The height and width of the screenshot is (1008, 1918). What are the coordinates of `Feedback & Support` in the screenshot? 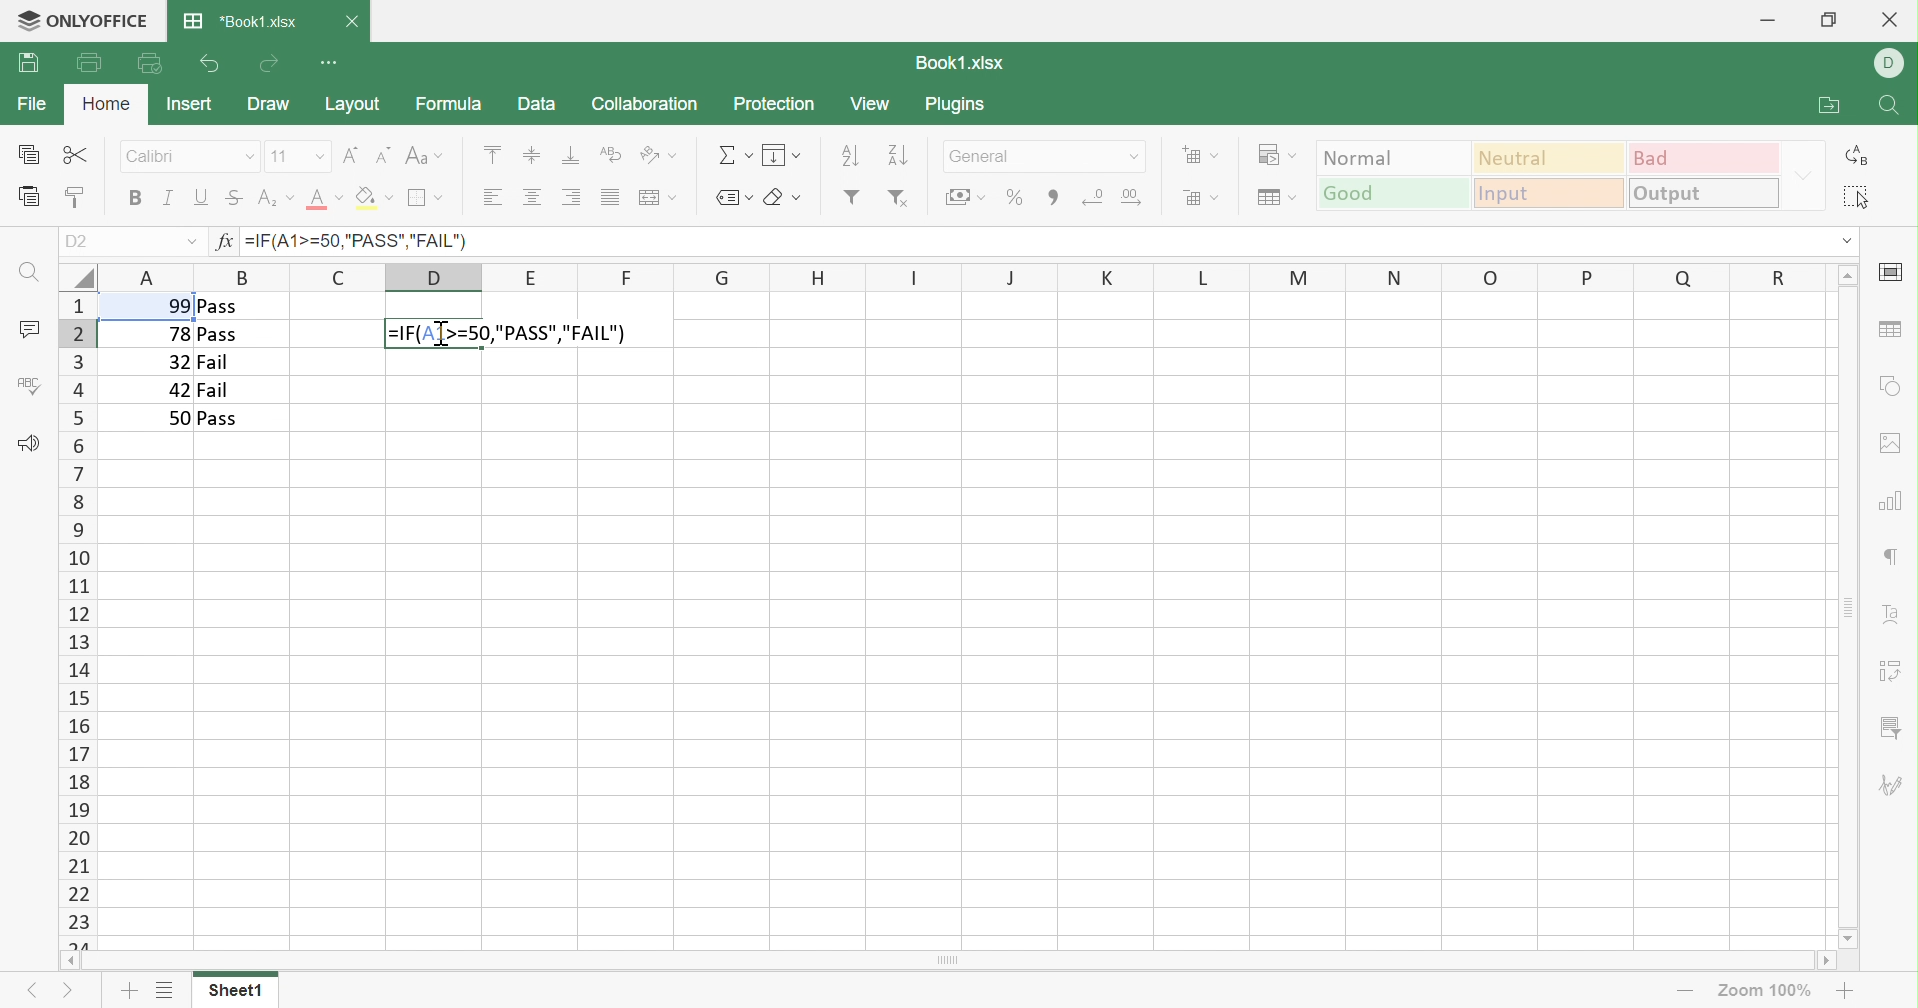 It's located at (27, 442).